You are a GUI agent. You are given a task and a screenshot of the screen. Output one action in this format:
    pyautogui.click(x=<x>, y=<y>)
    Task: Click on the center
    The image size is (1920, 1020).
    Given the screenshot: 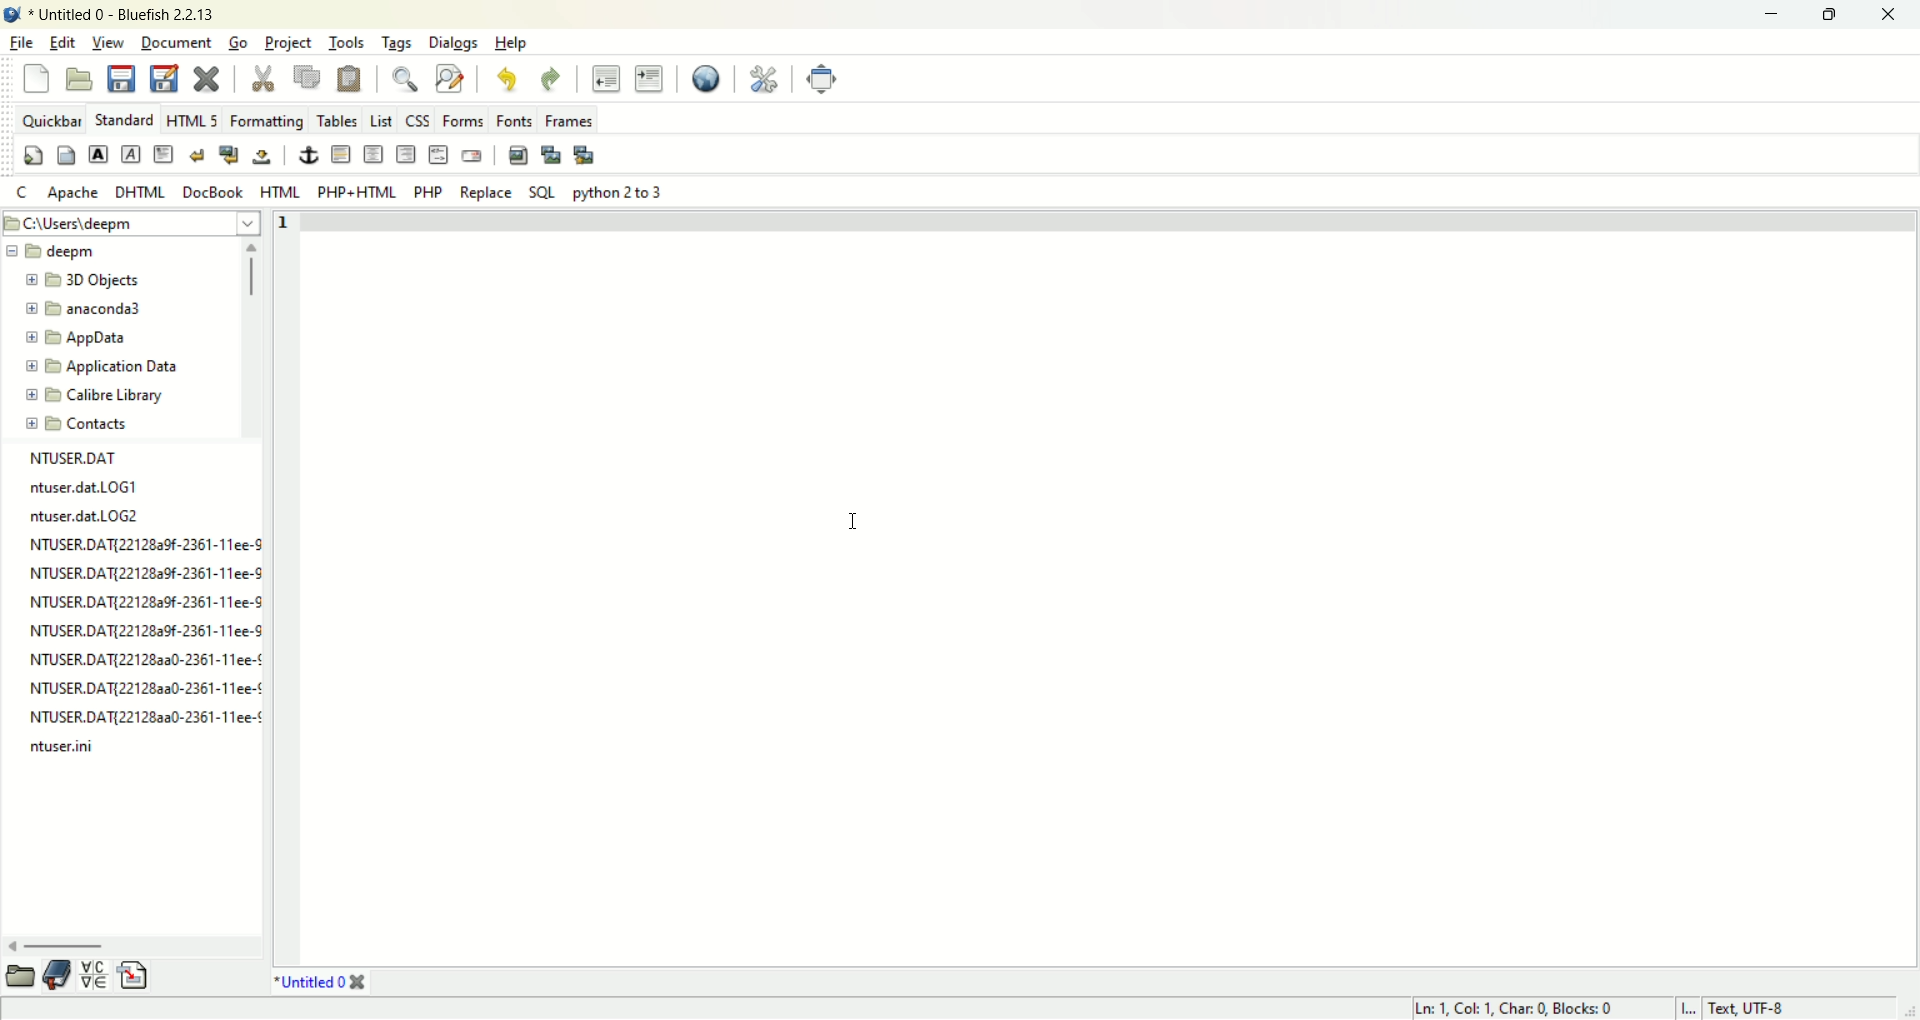 What is the action you would take?
    pyautogui.click(x=373, y=154)
    